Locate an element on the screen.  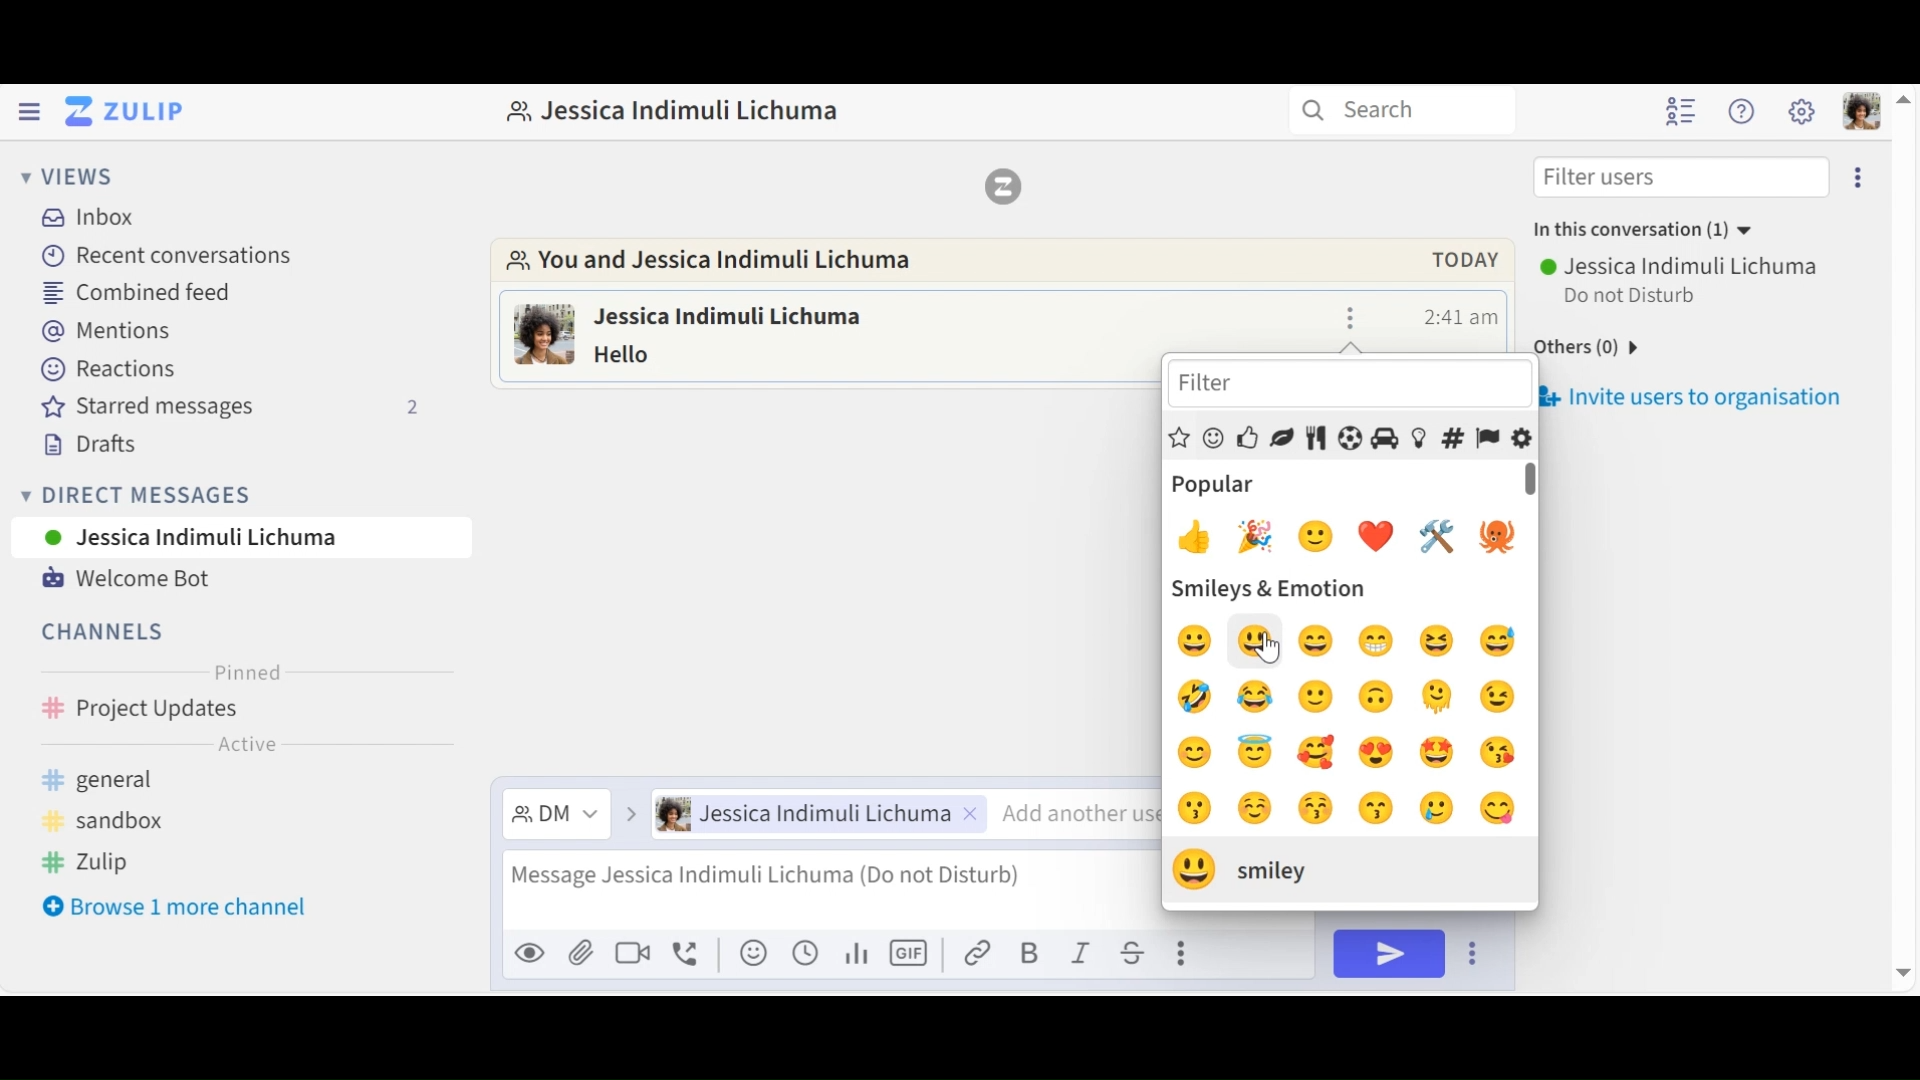
Mentions is located at coordinates (106, 332).